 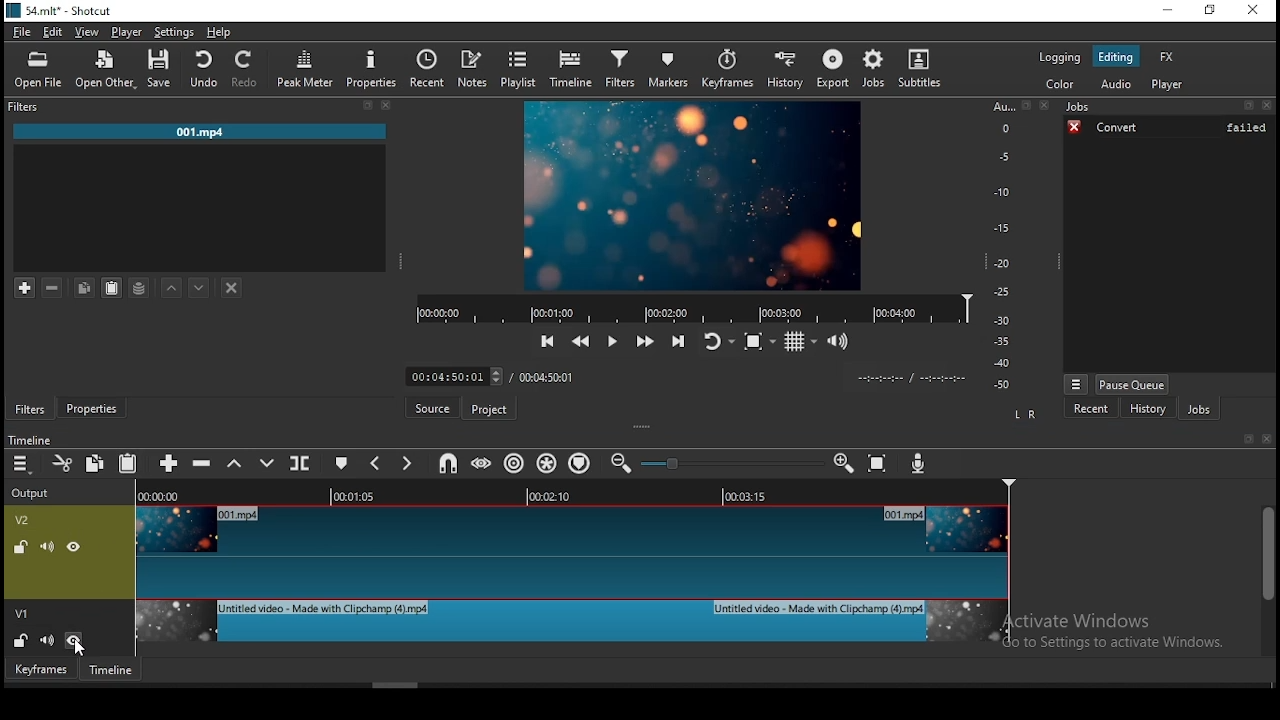 I want to click on (un)mute, so click(x=46, y=546).